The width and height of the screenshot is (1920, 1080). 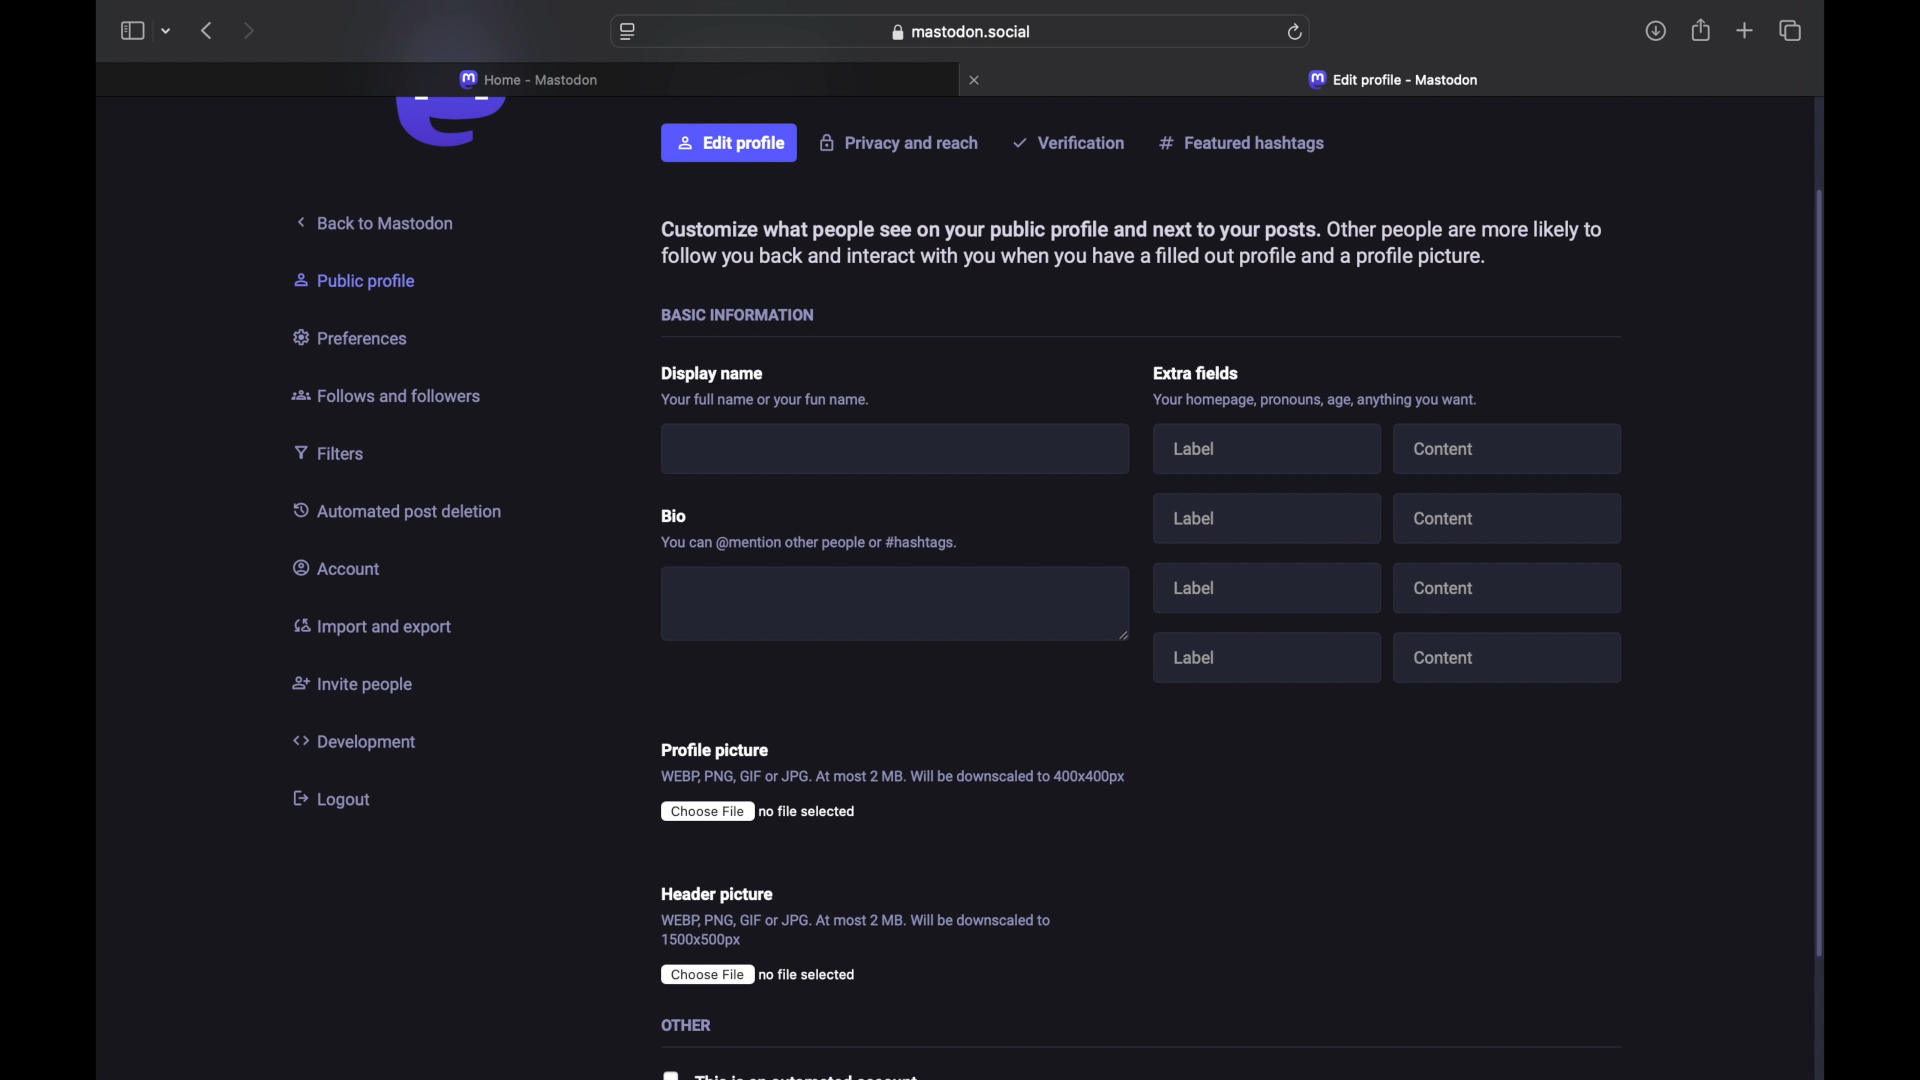 I want to click on bio text field, so click(x=895, y=600).